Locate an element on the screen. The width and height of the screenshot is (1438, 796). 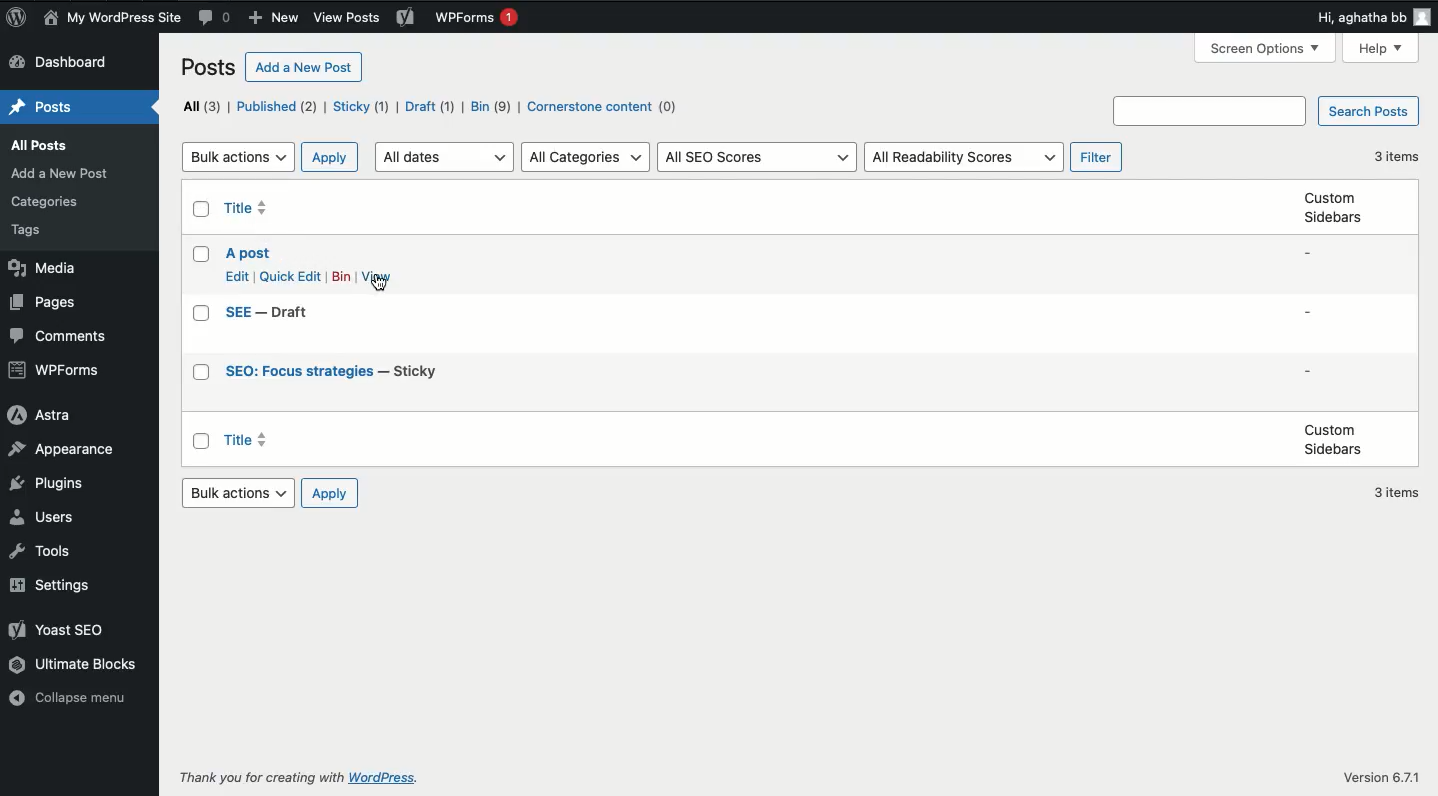
 is located at coordinates (261, 778).